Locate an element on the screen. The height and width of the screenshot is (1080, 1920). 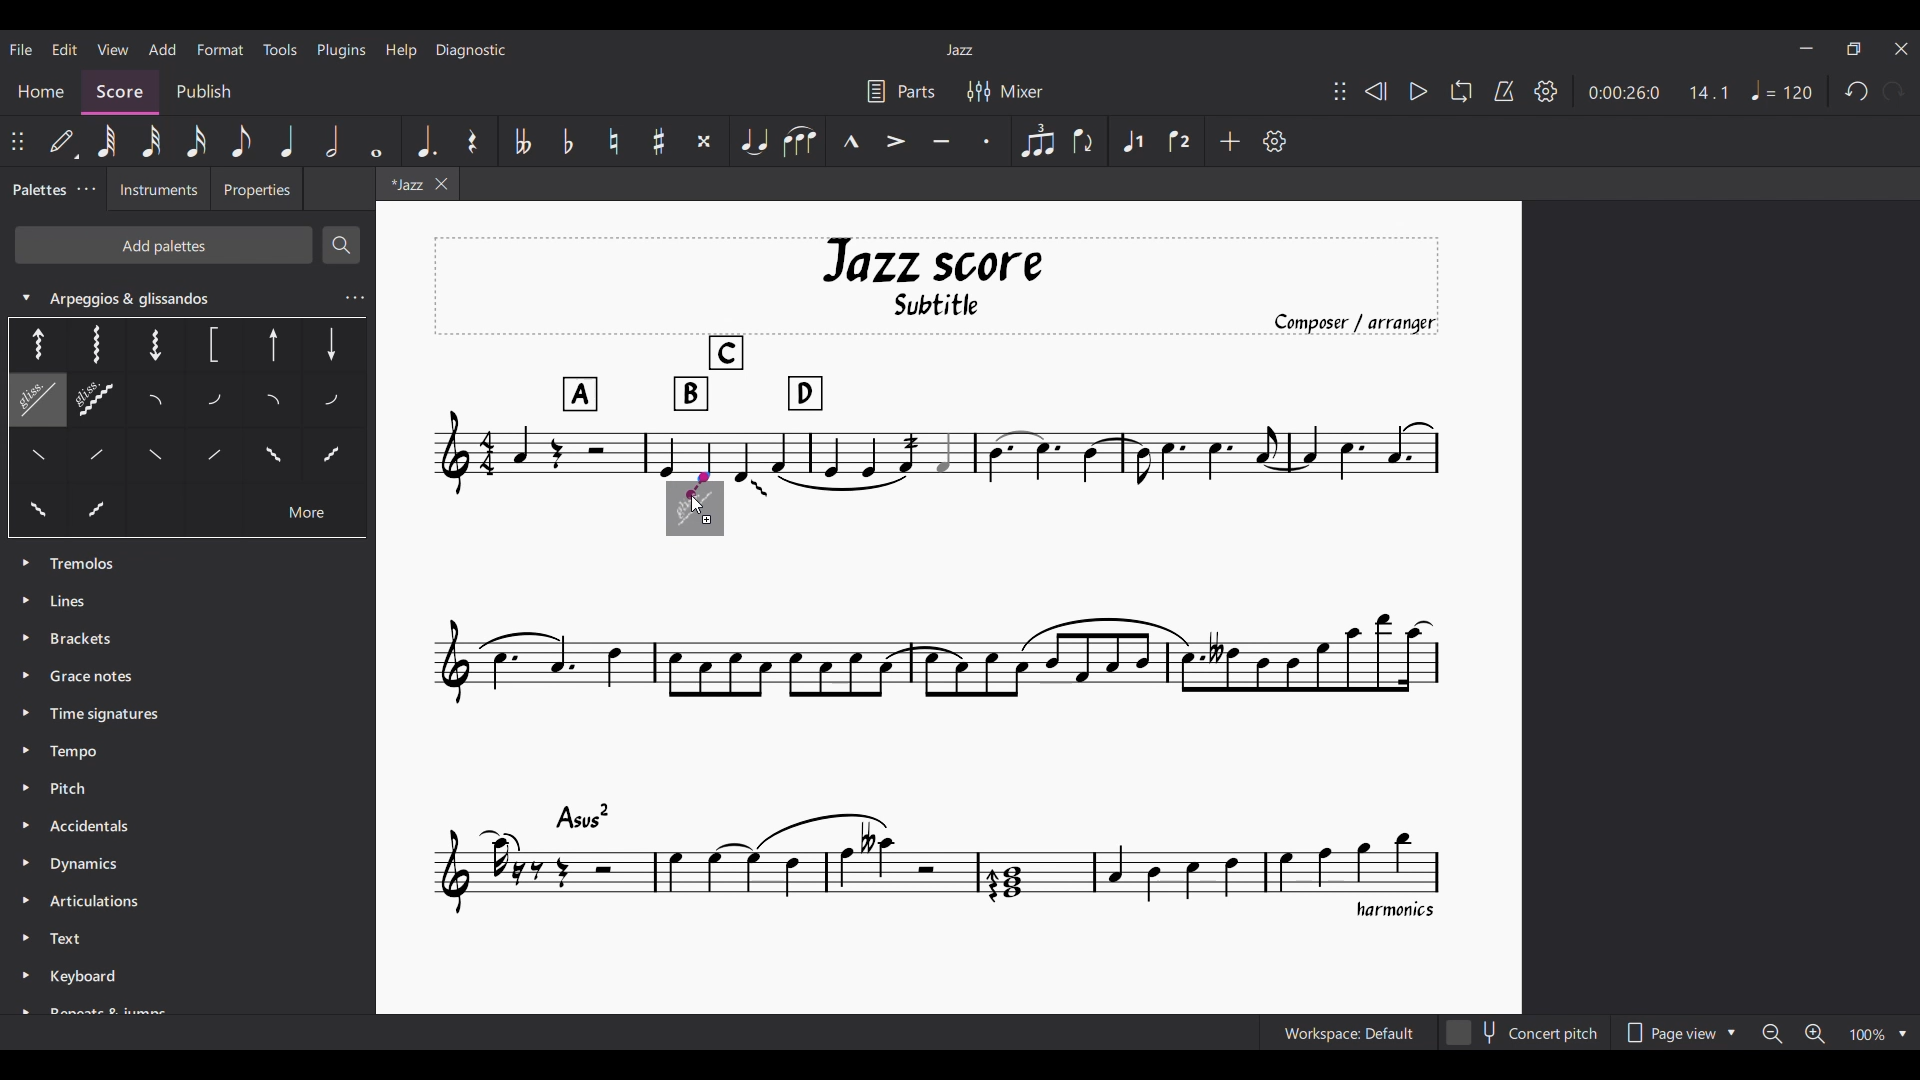
Palate 18 is located at coordinates (37, 512).